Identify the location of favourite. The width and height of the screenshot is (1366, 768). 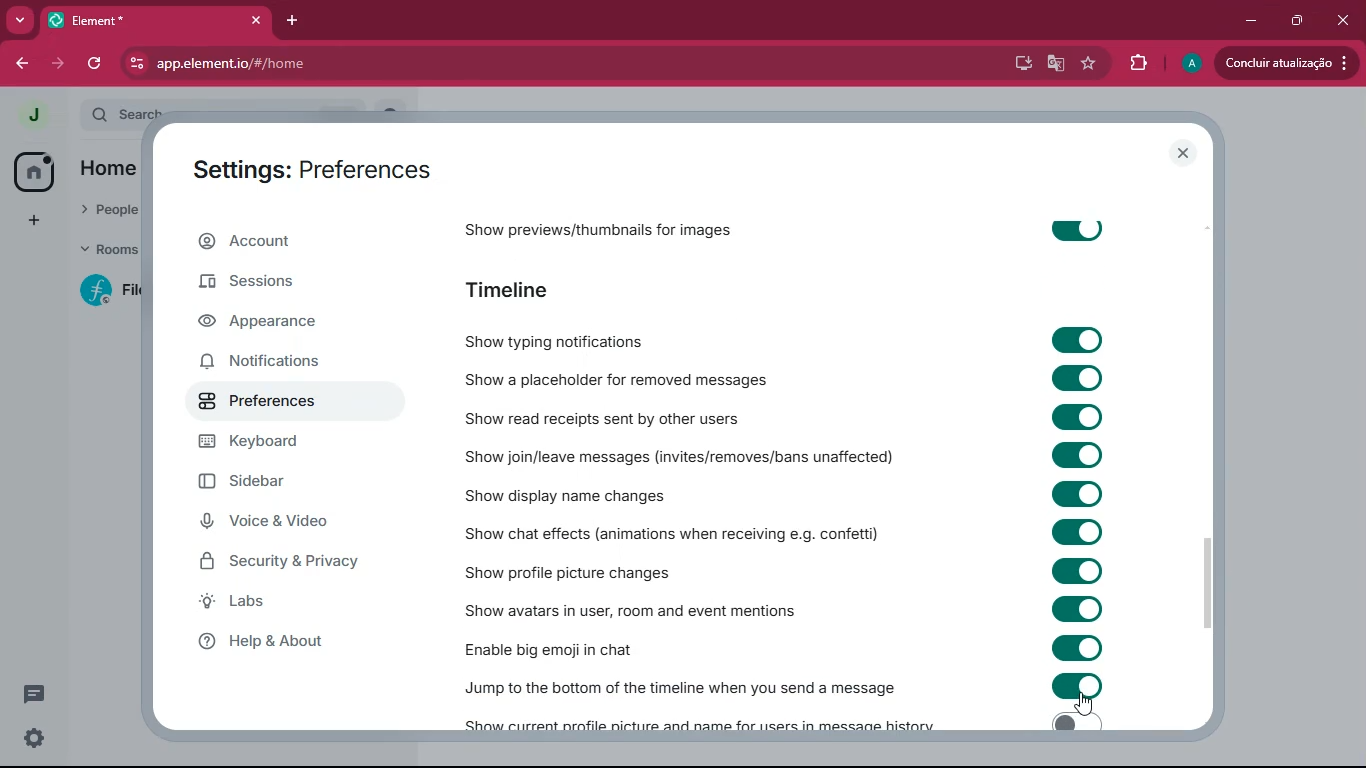
(1089, 64).